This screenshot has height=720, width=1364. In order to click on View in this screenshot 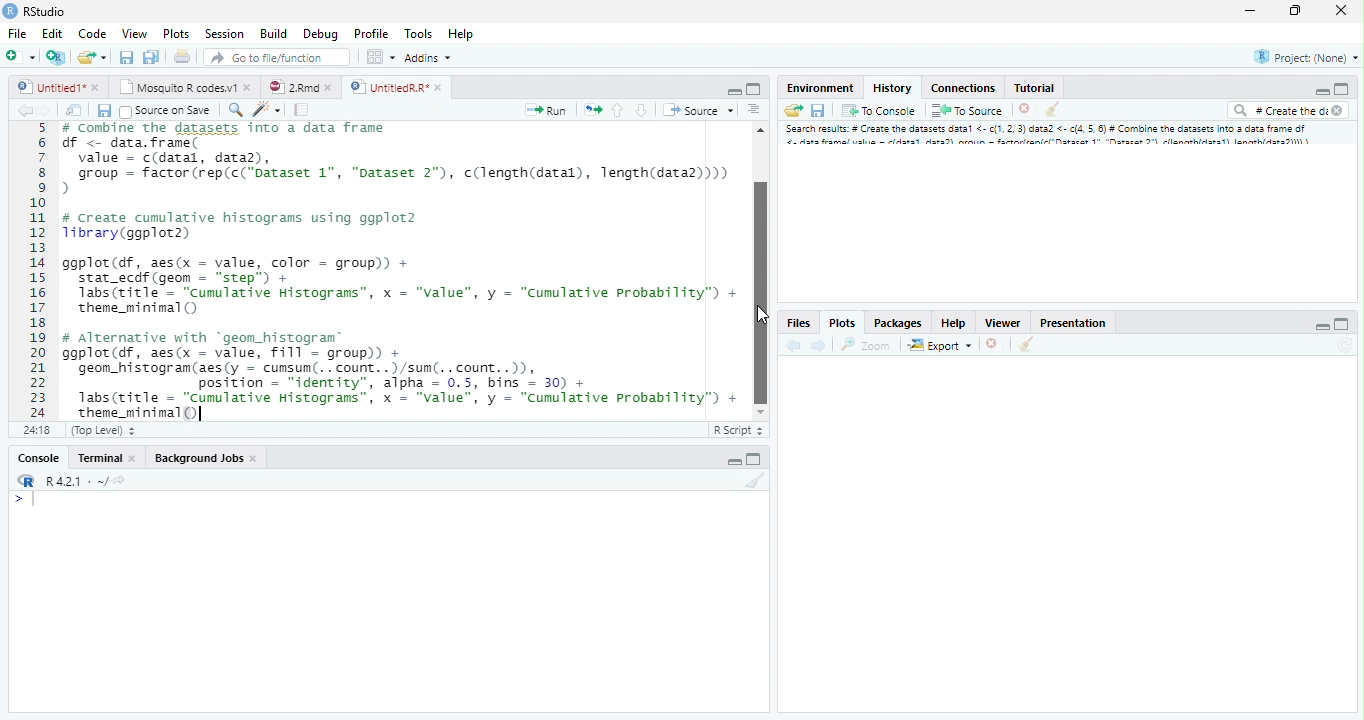, I will do `click(133, 35)`.